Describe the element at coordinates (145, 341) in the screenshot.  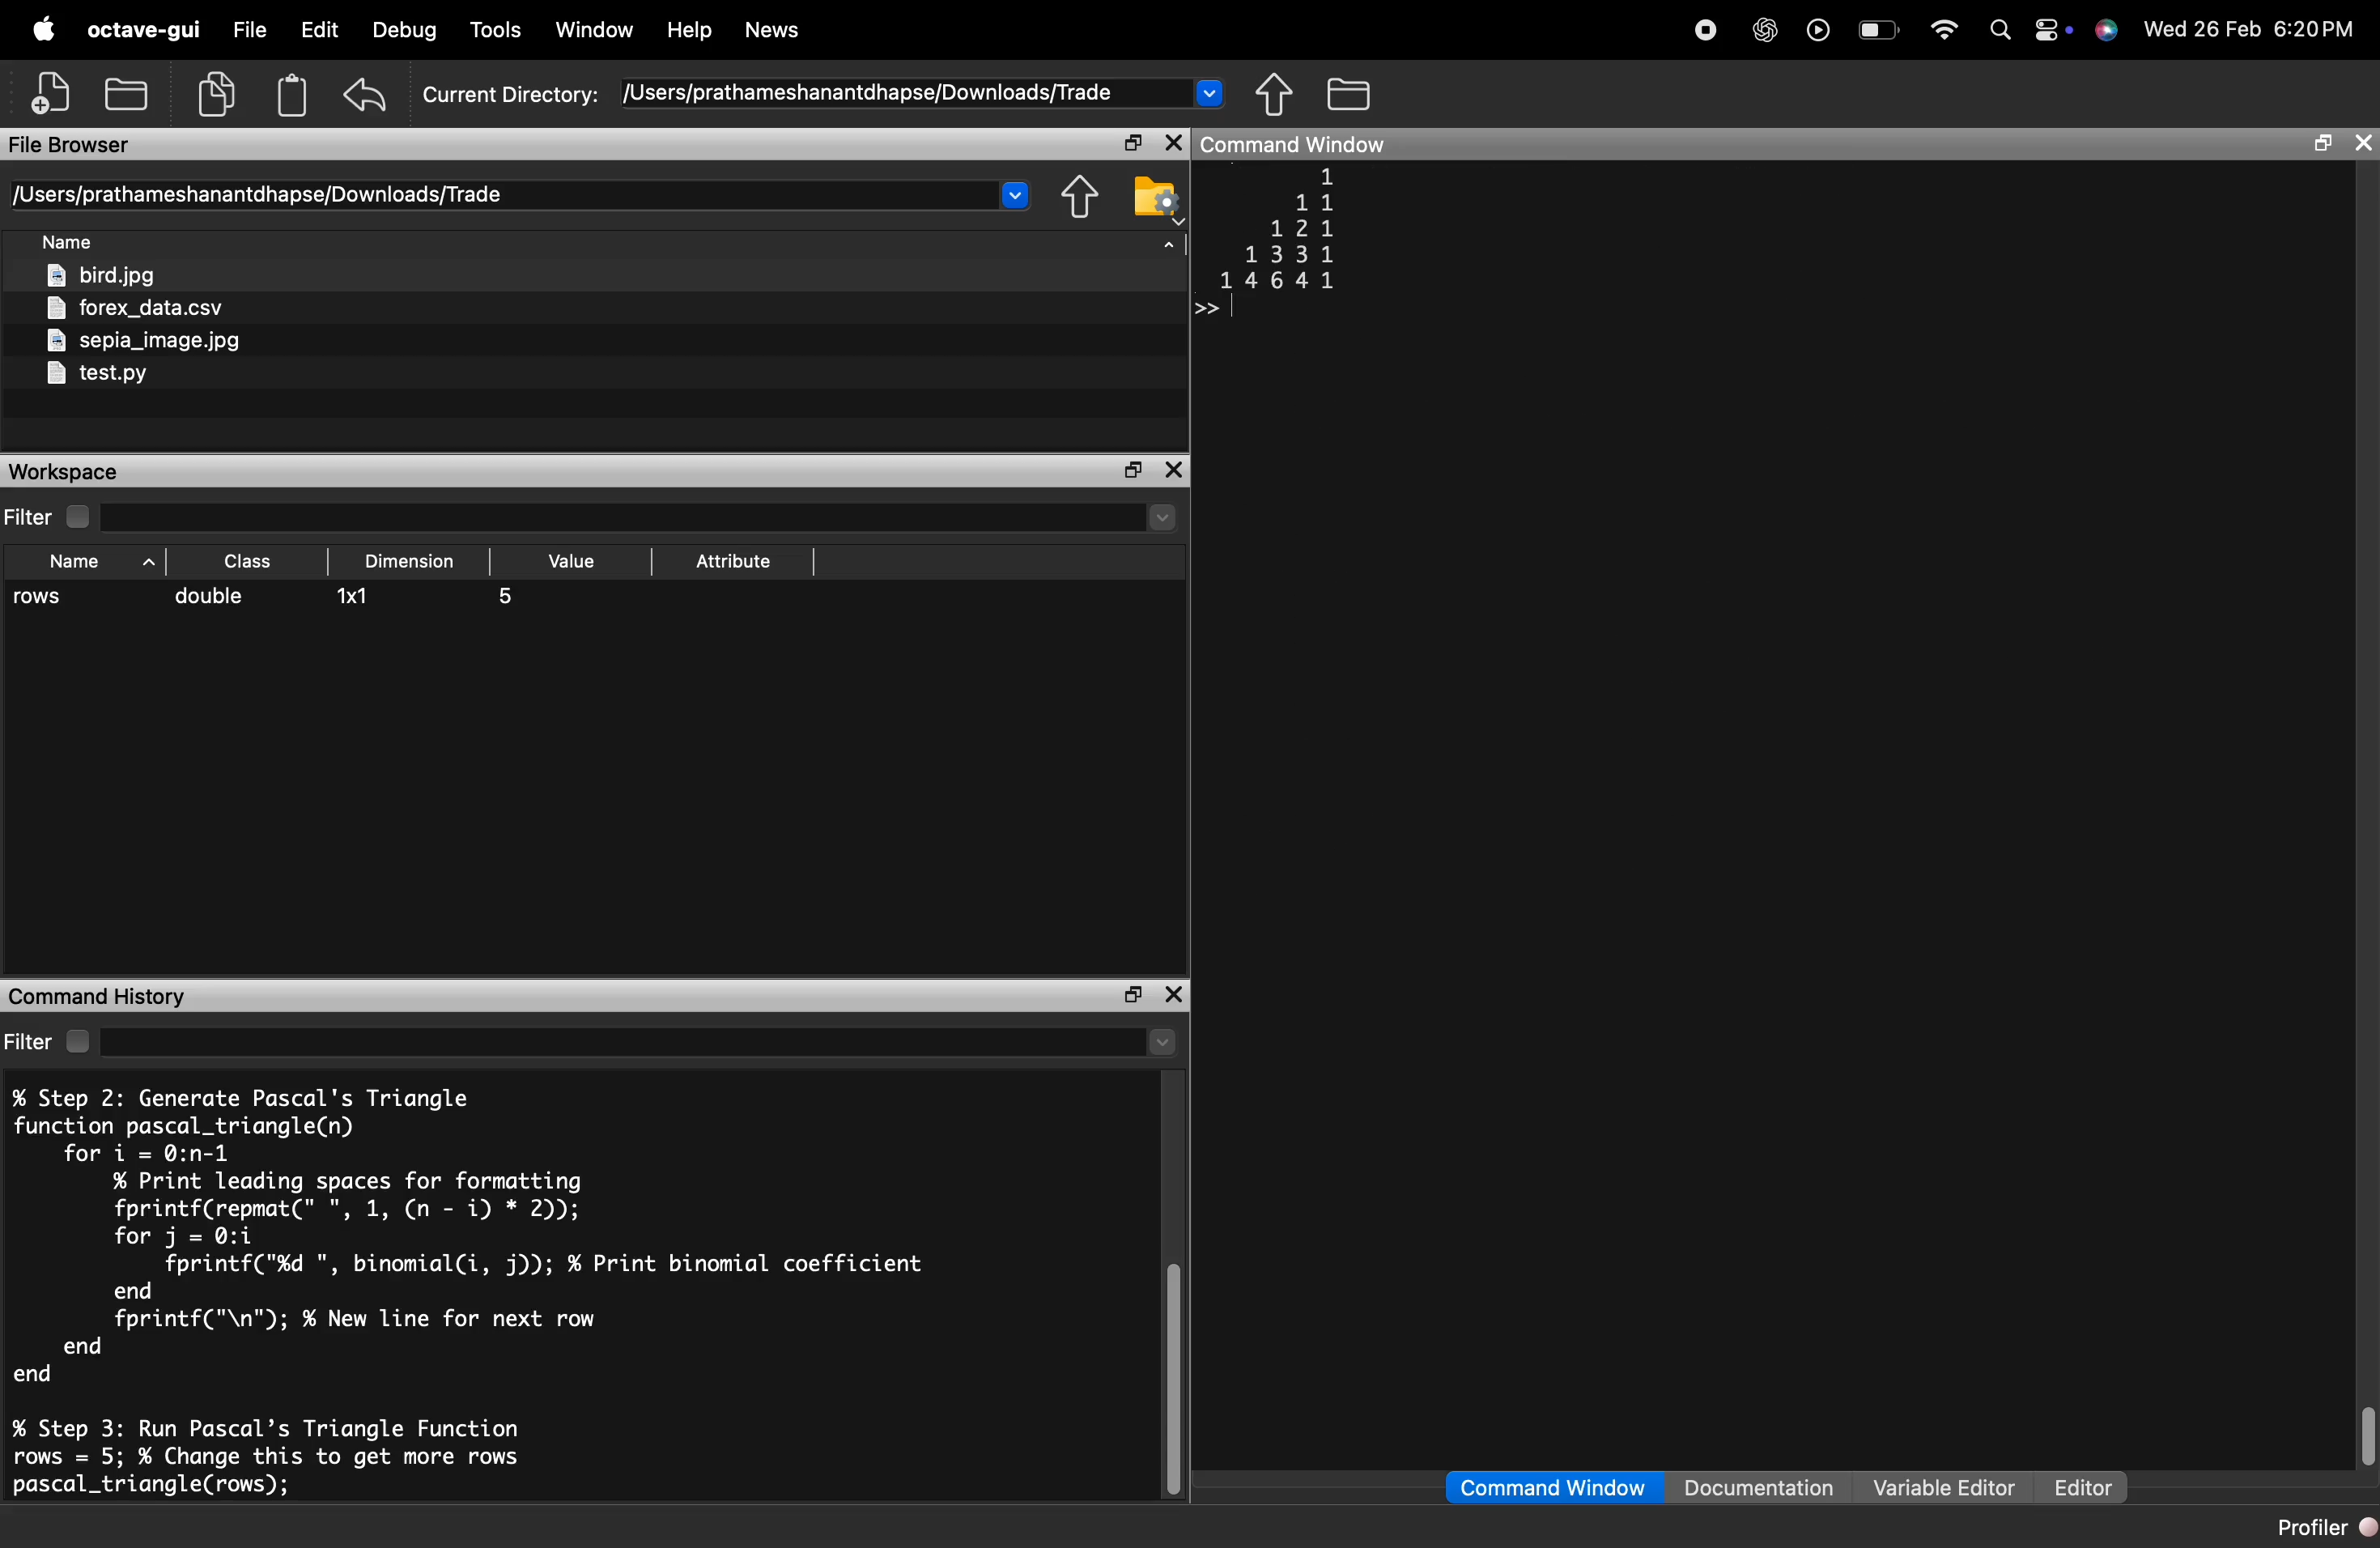
I see `sepia_image.jpg` at that location.